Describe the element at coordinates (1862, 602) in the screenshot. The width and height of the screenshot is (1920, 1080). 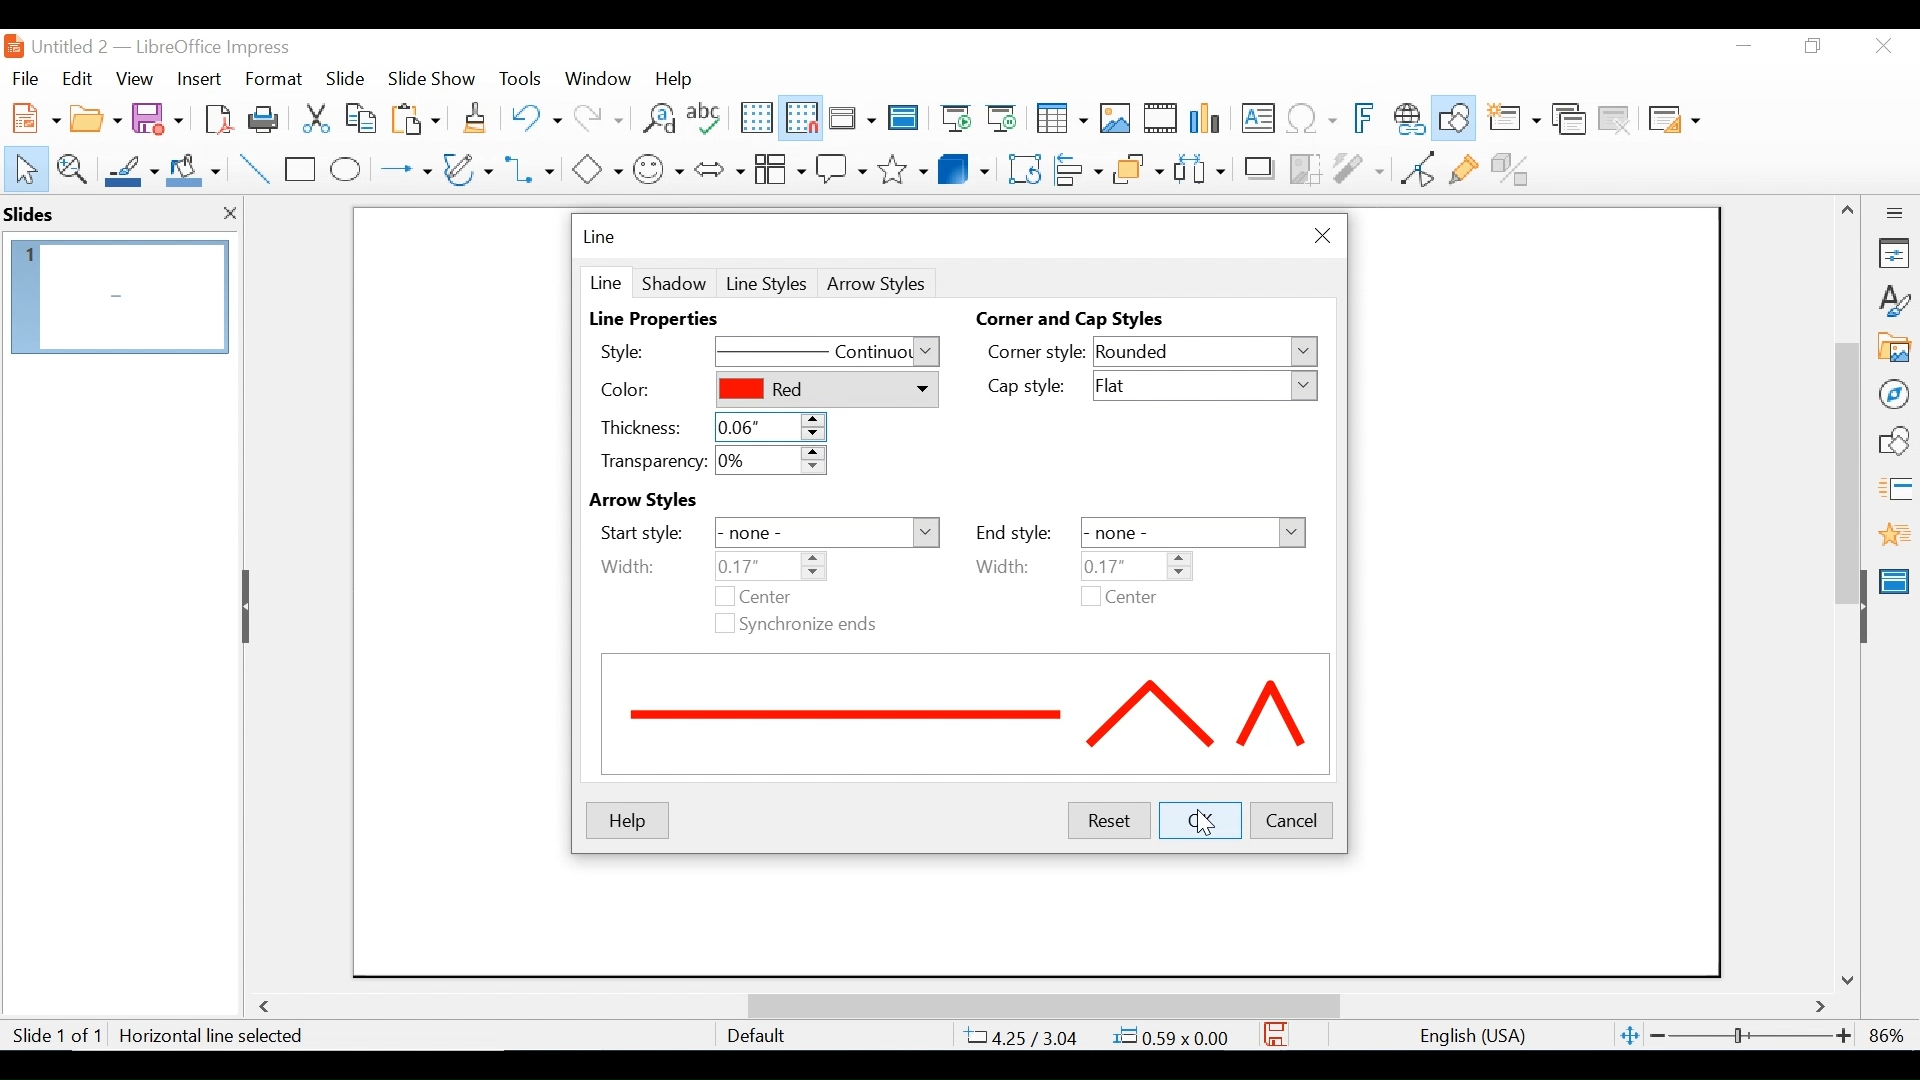
I see `Hide` at that location.